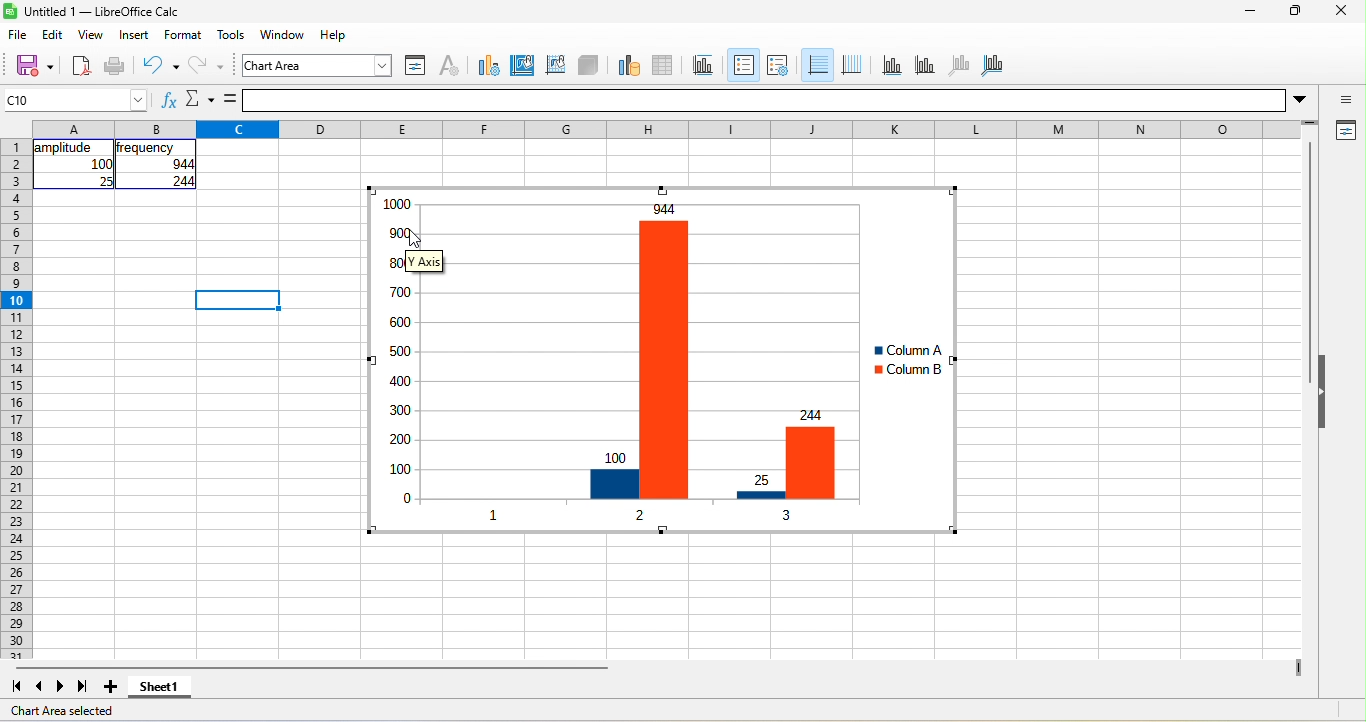 This screenshot has width=1366, height=722. Describe the element at coordinates (210, 68) in the screenshot. I see `redo` at that location.